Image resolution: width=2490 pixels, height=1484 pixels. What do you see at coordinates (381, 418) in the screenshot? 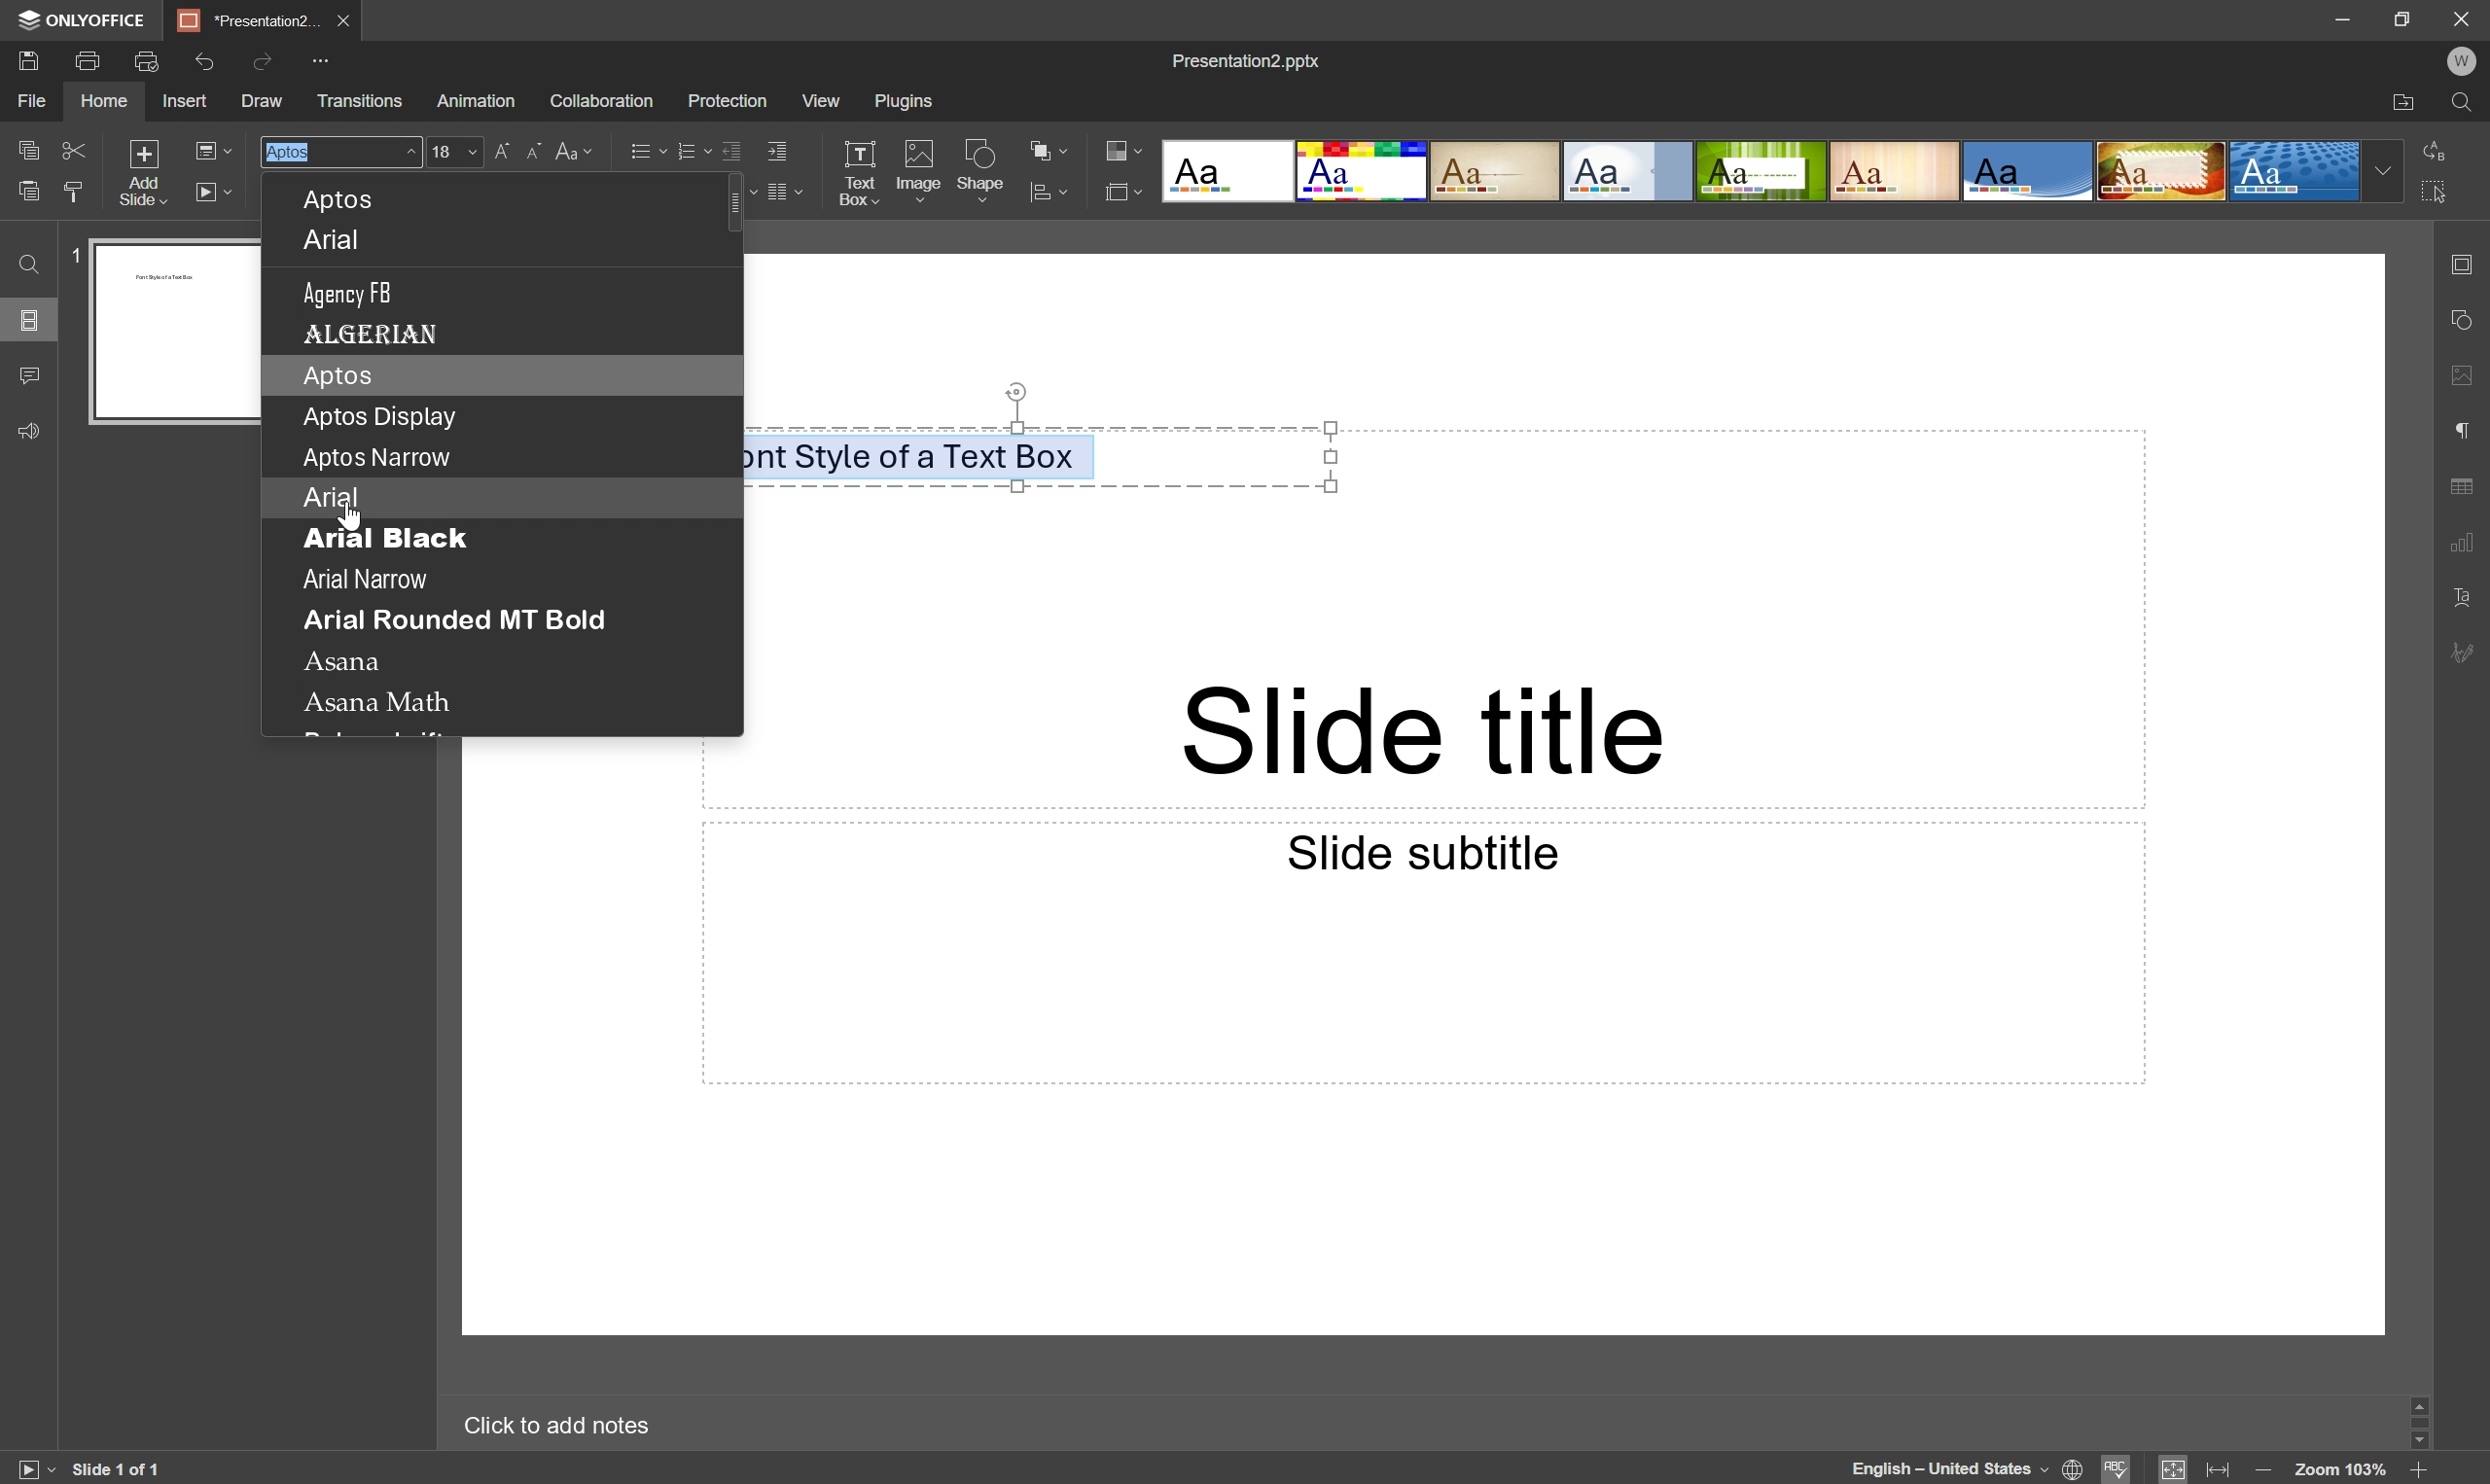
I see `Aptos Display` at bounding box center [381, 418].